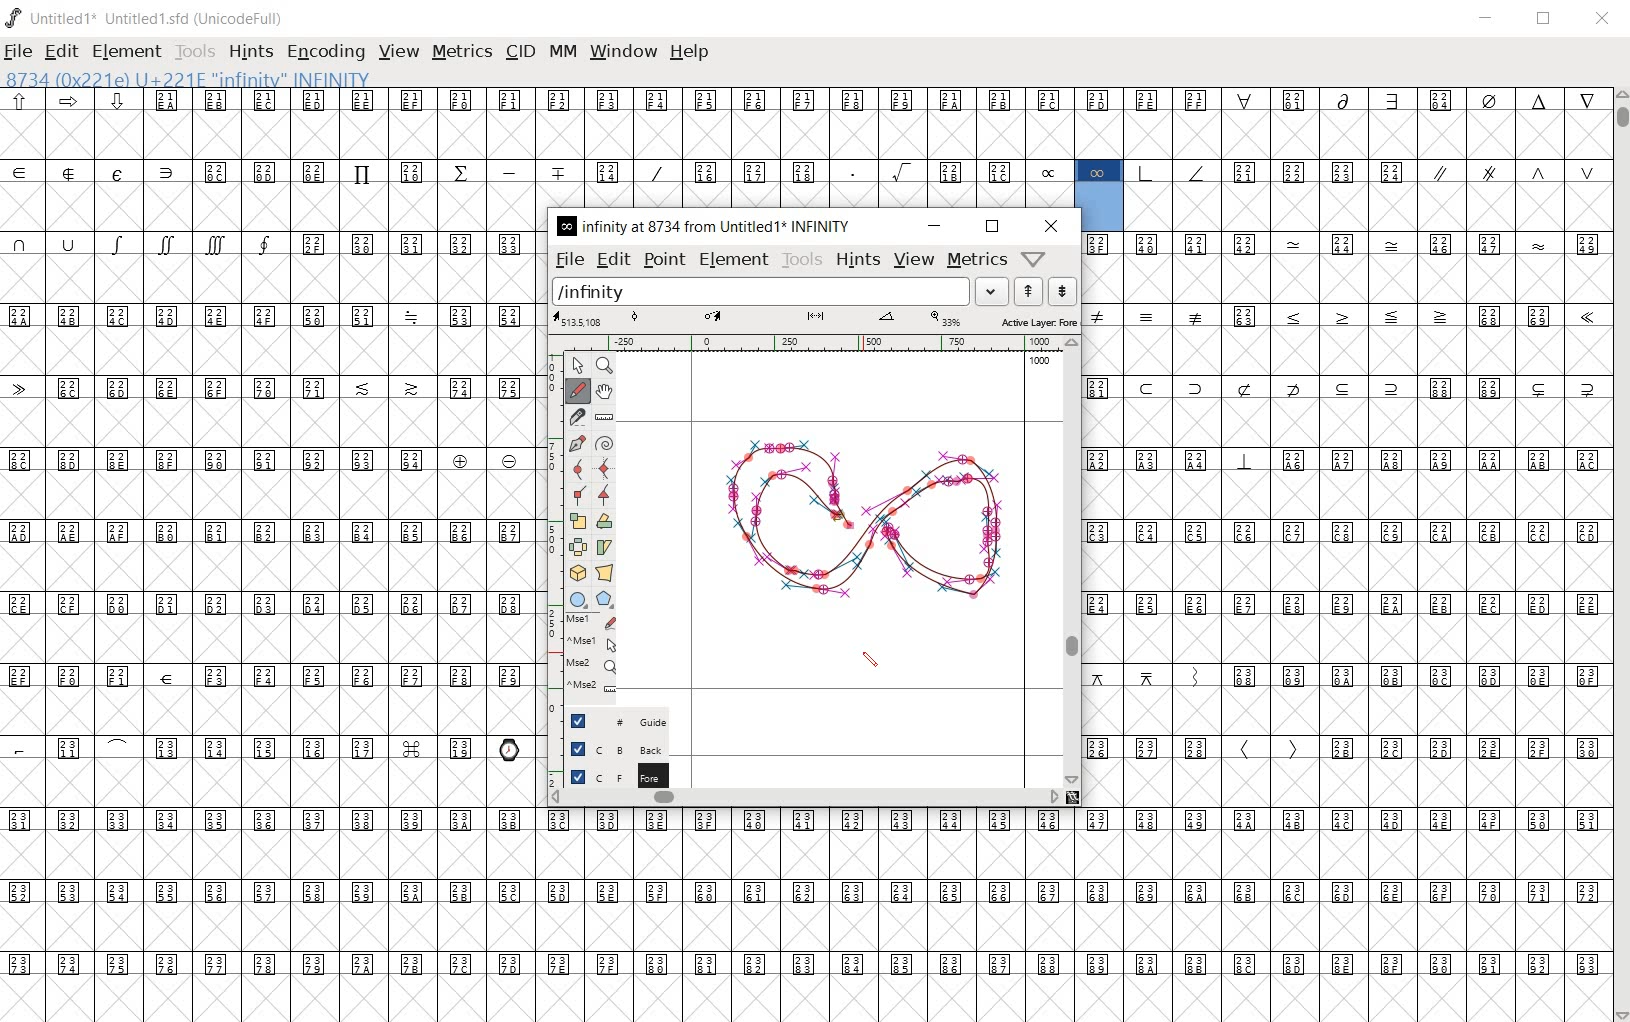 This screenshot has height=1022, width=1630. What do you see at coordinates (577, 519) in the screenshot?
I see `scale the selection` at bounding box center [577, 519].